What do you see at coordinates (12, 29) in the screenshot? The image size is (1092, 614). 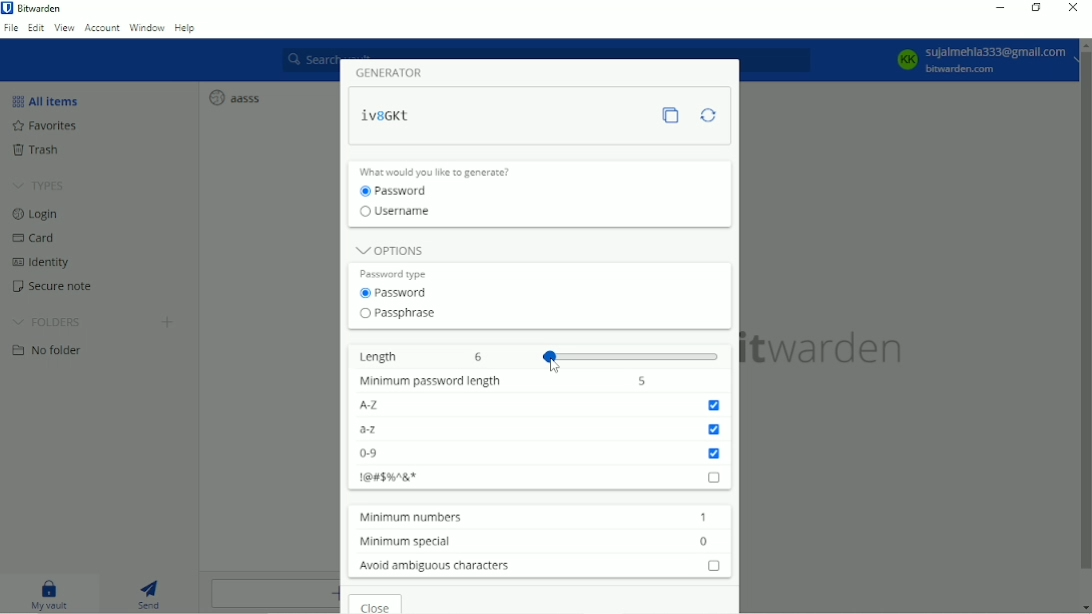 I see `File` at bounding box center [12, 29].